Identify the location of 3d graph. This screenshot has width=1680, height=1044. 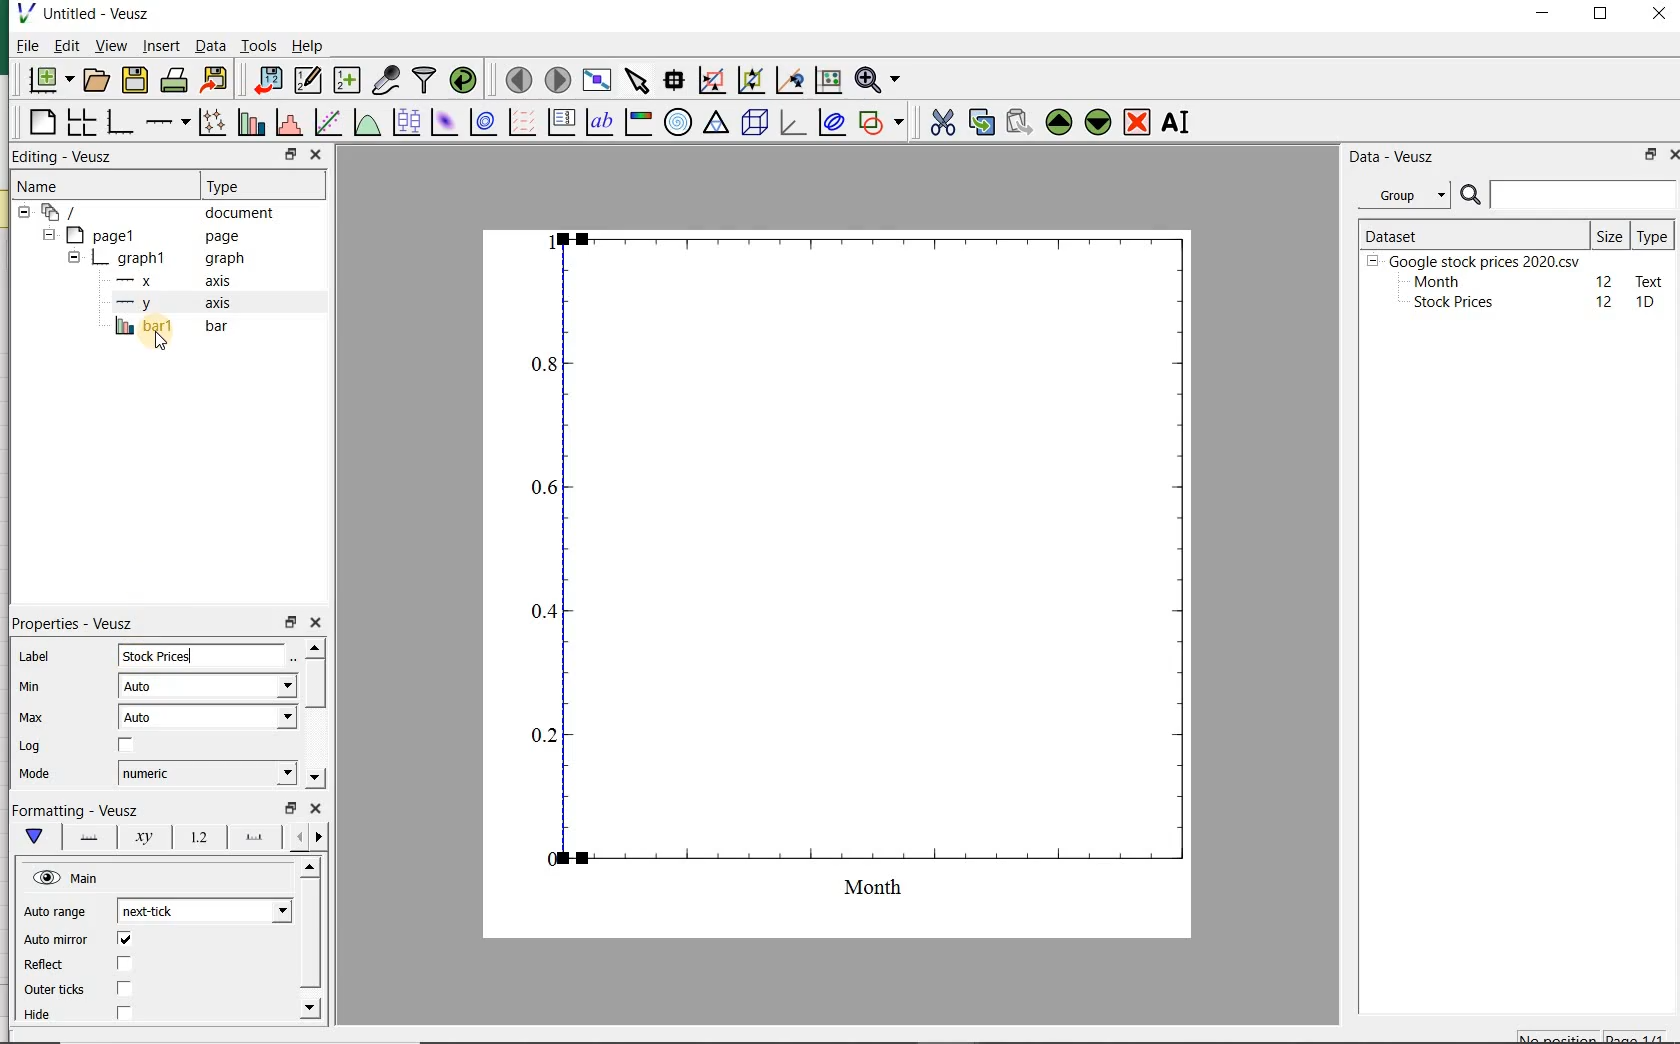
(792, 124).